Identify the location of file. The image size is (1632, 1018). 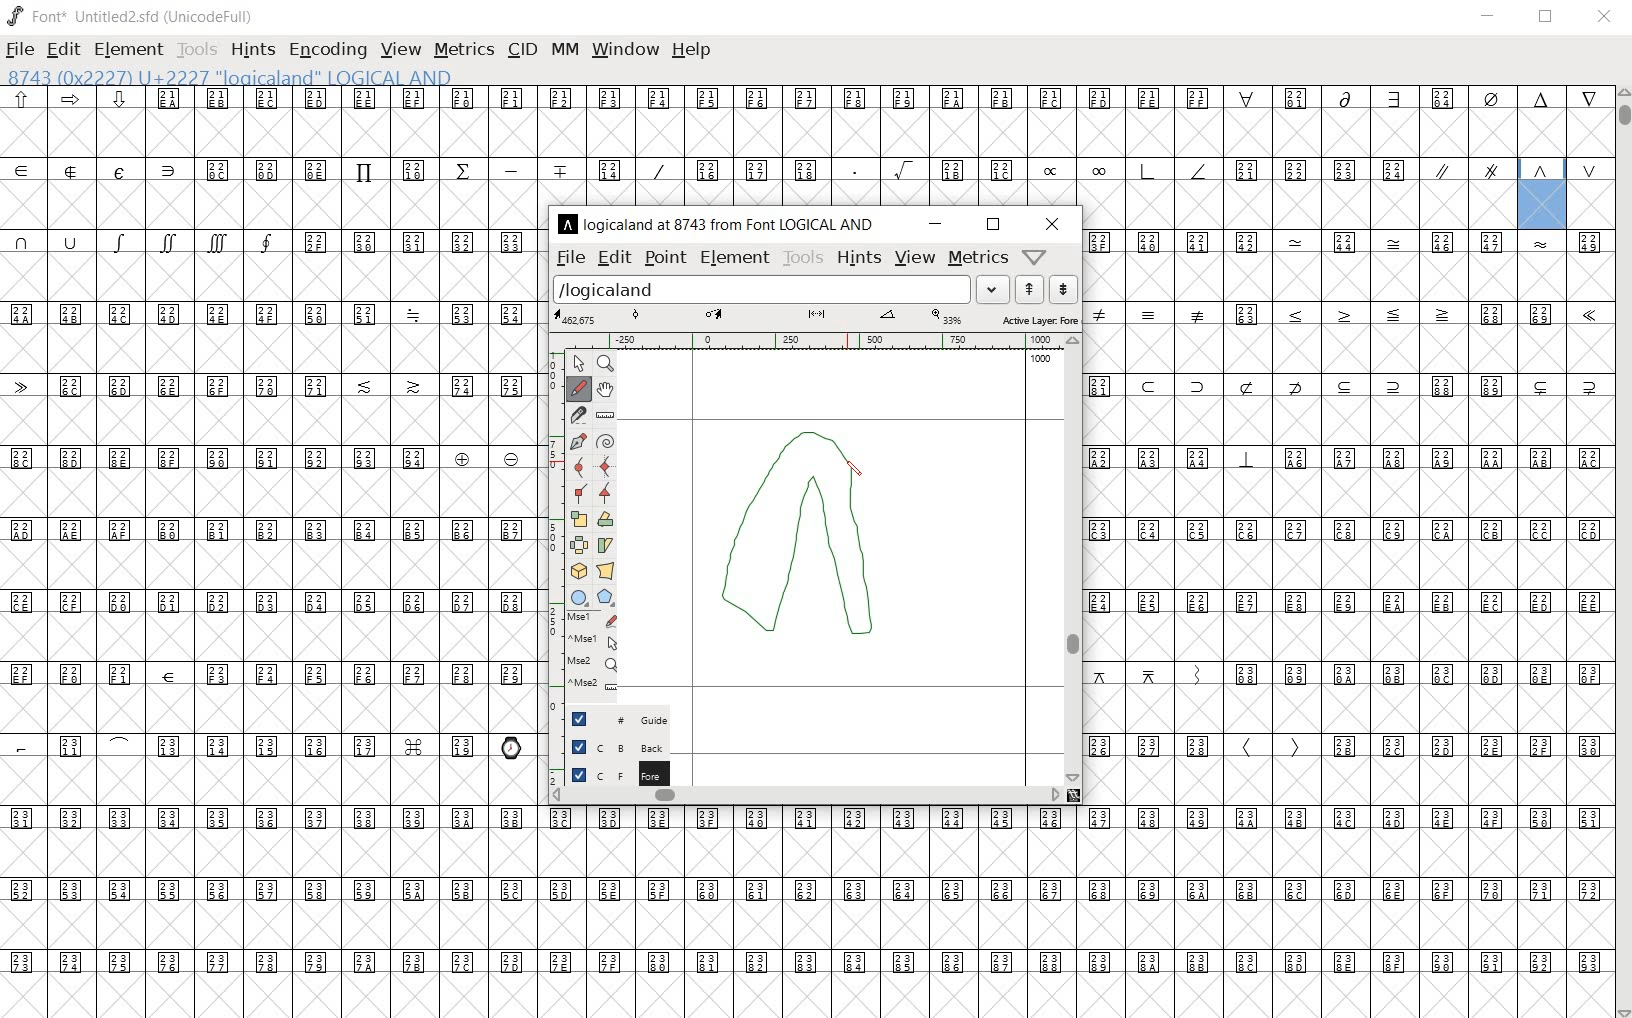
(569, 258).